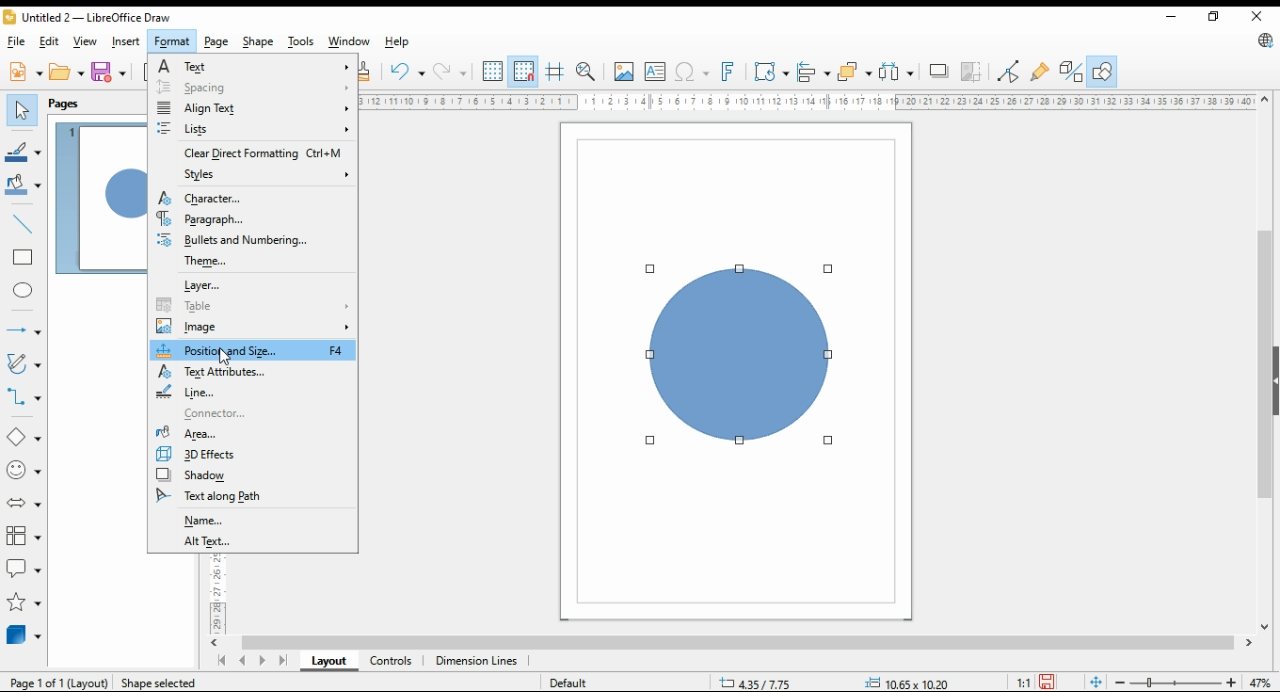 The image size is (1280, 692). What do you see at coordinates (1218, 17) in the screenshot?
I see `restore` at bounding box center [1218, 17].